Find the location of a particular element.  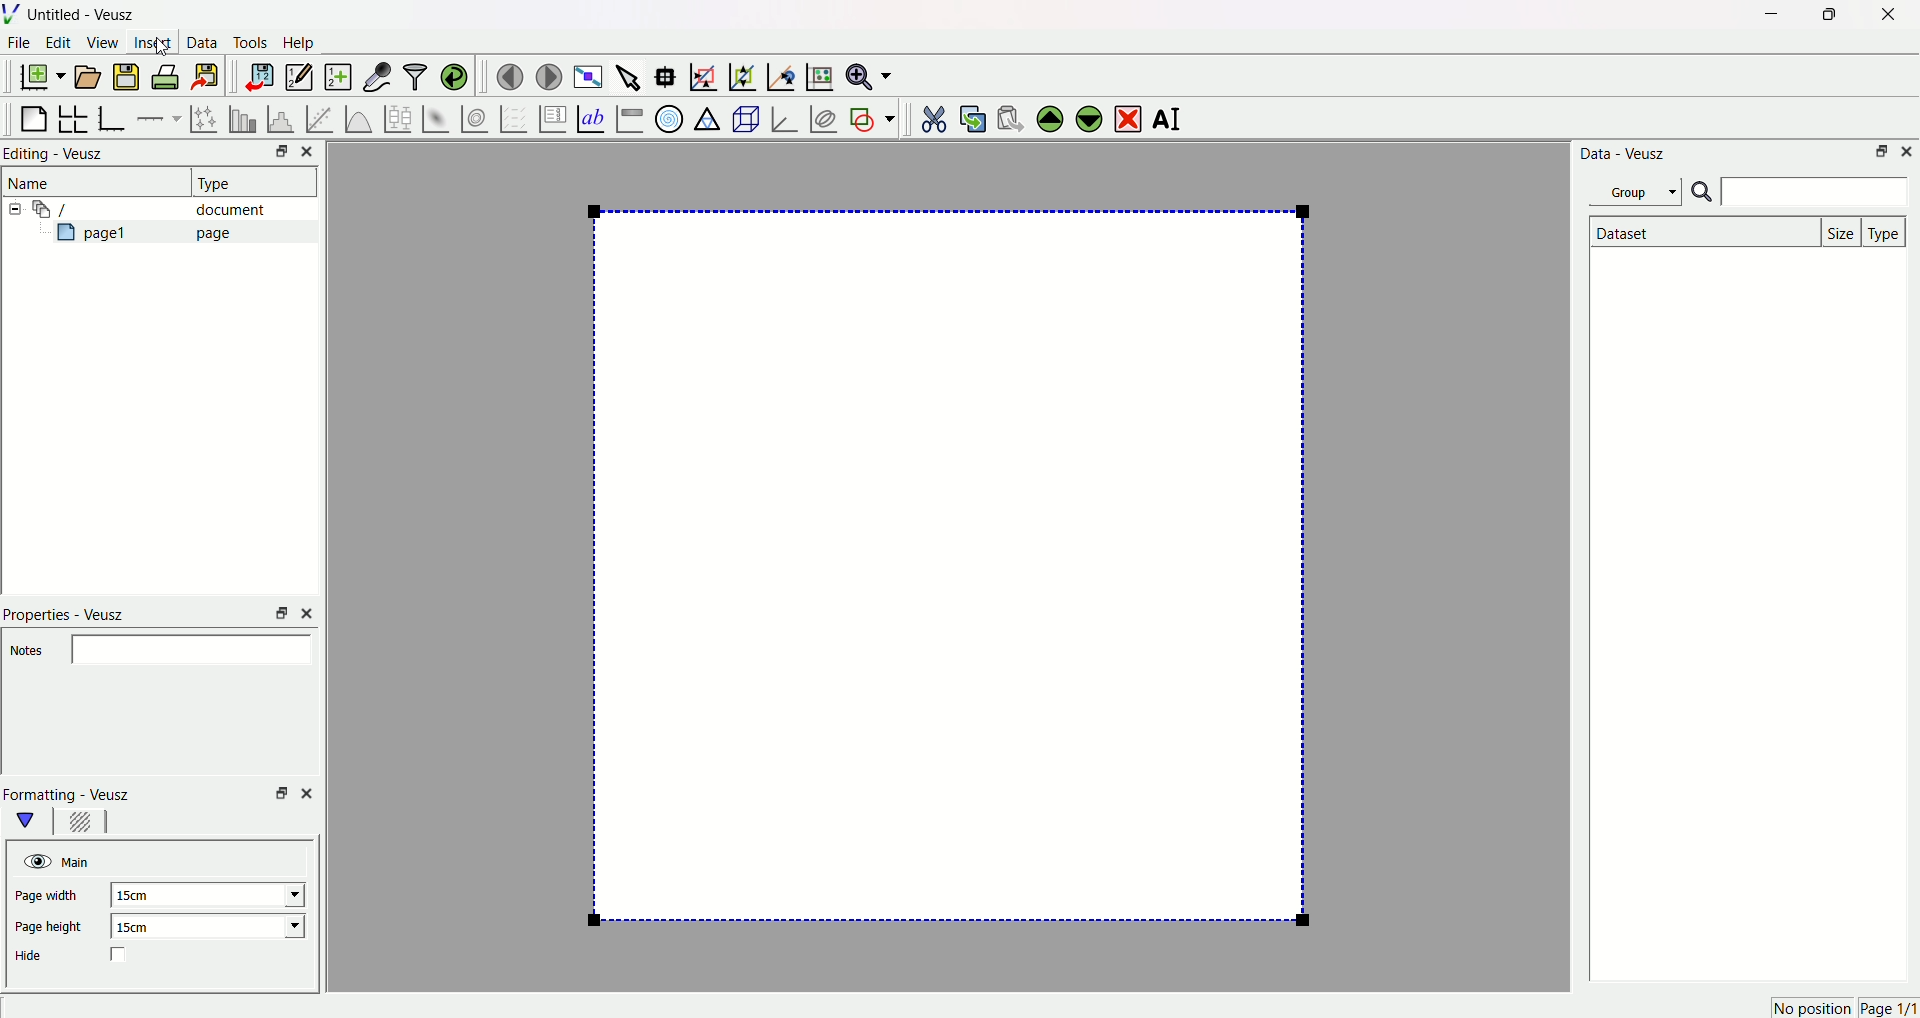

create new datasets is located at coordinates (336, 77).